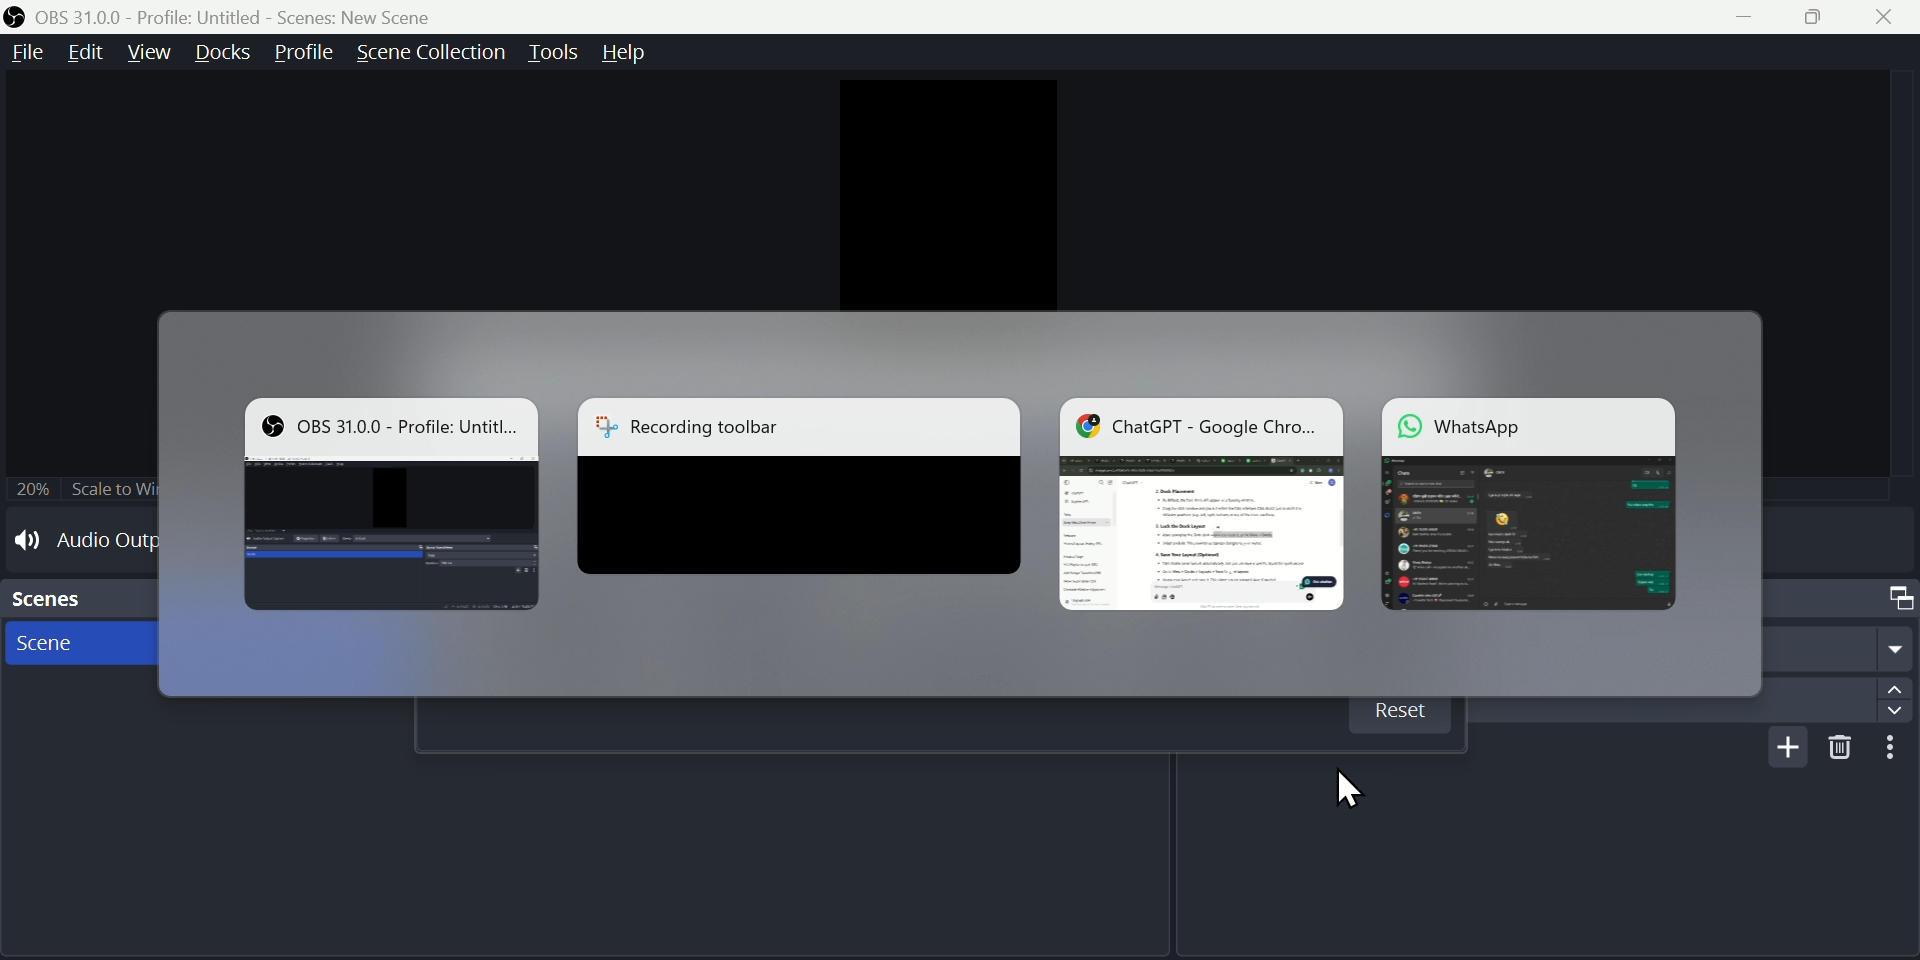 The image size is (1920, 960). Describe the element at coordinates (1811, 19) in the screenshot. I see `restore` at that location.